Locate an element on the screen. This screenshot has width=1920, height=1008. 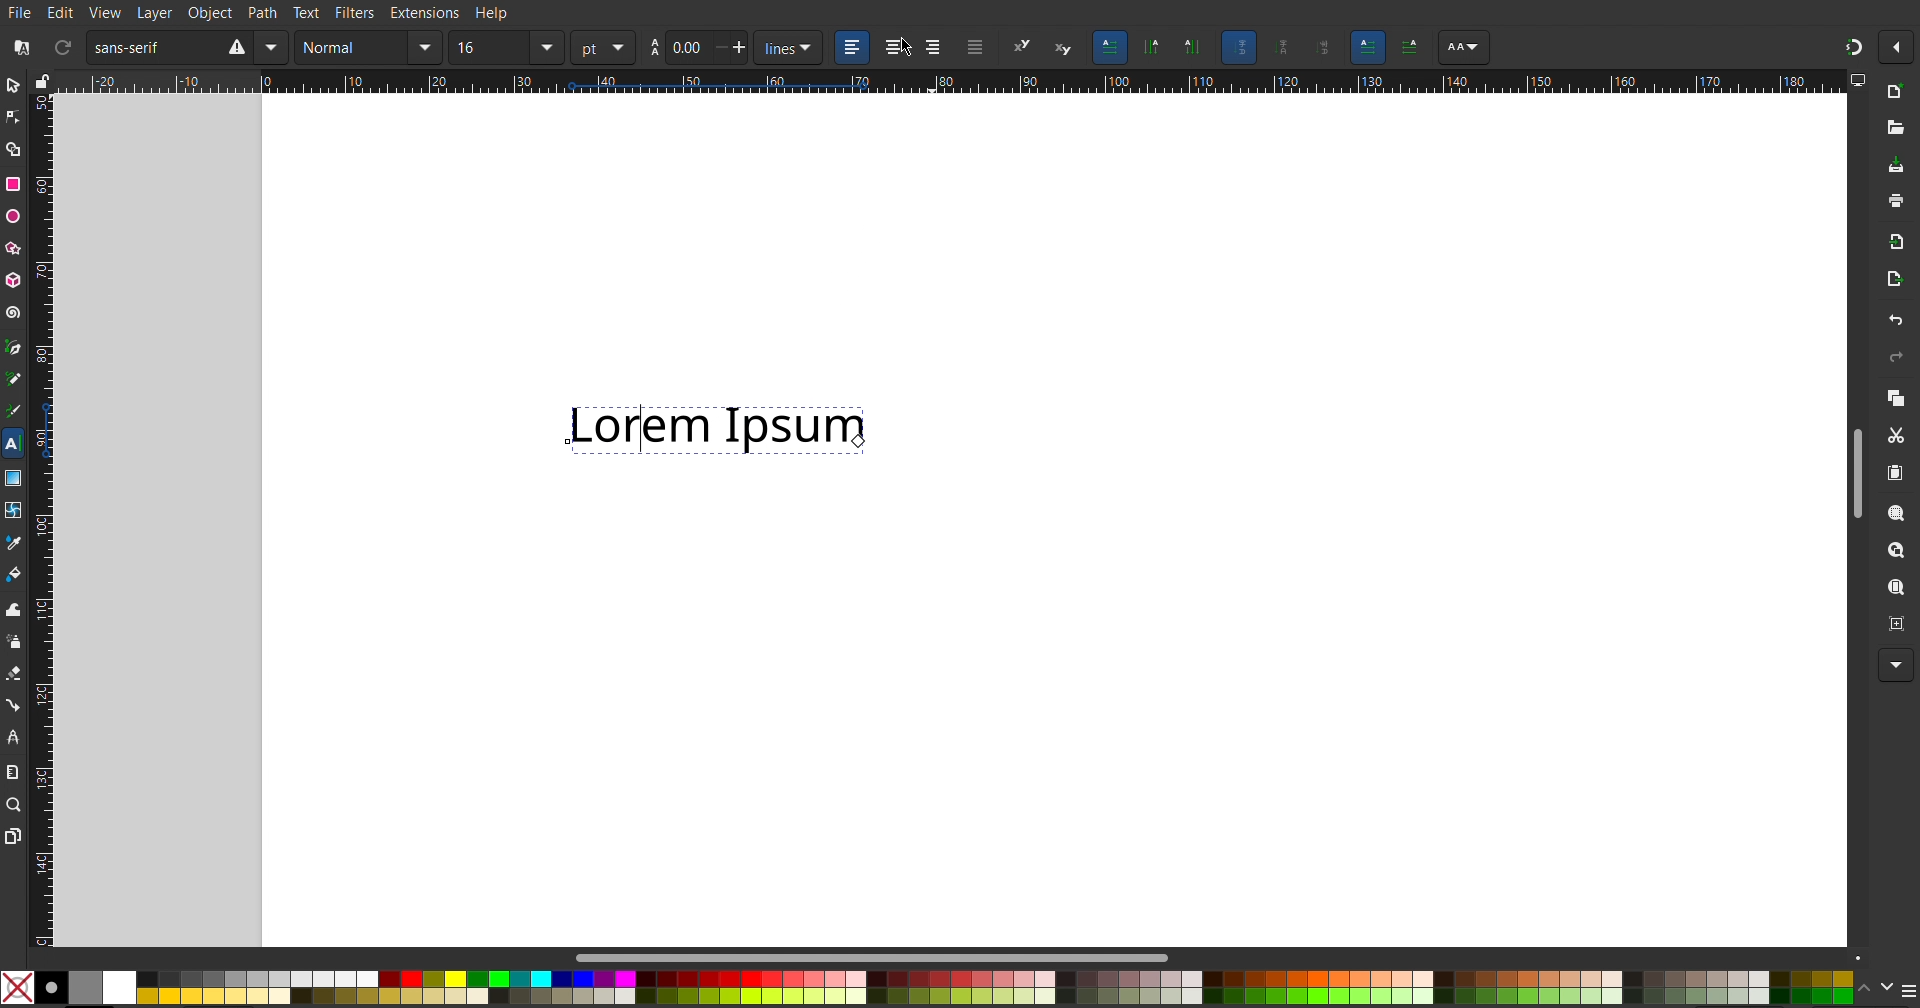
Font settings is located at coordinates (1462, 49).